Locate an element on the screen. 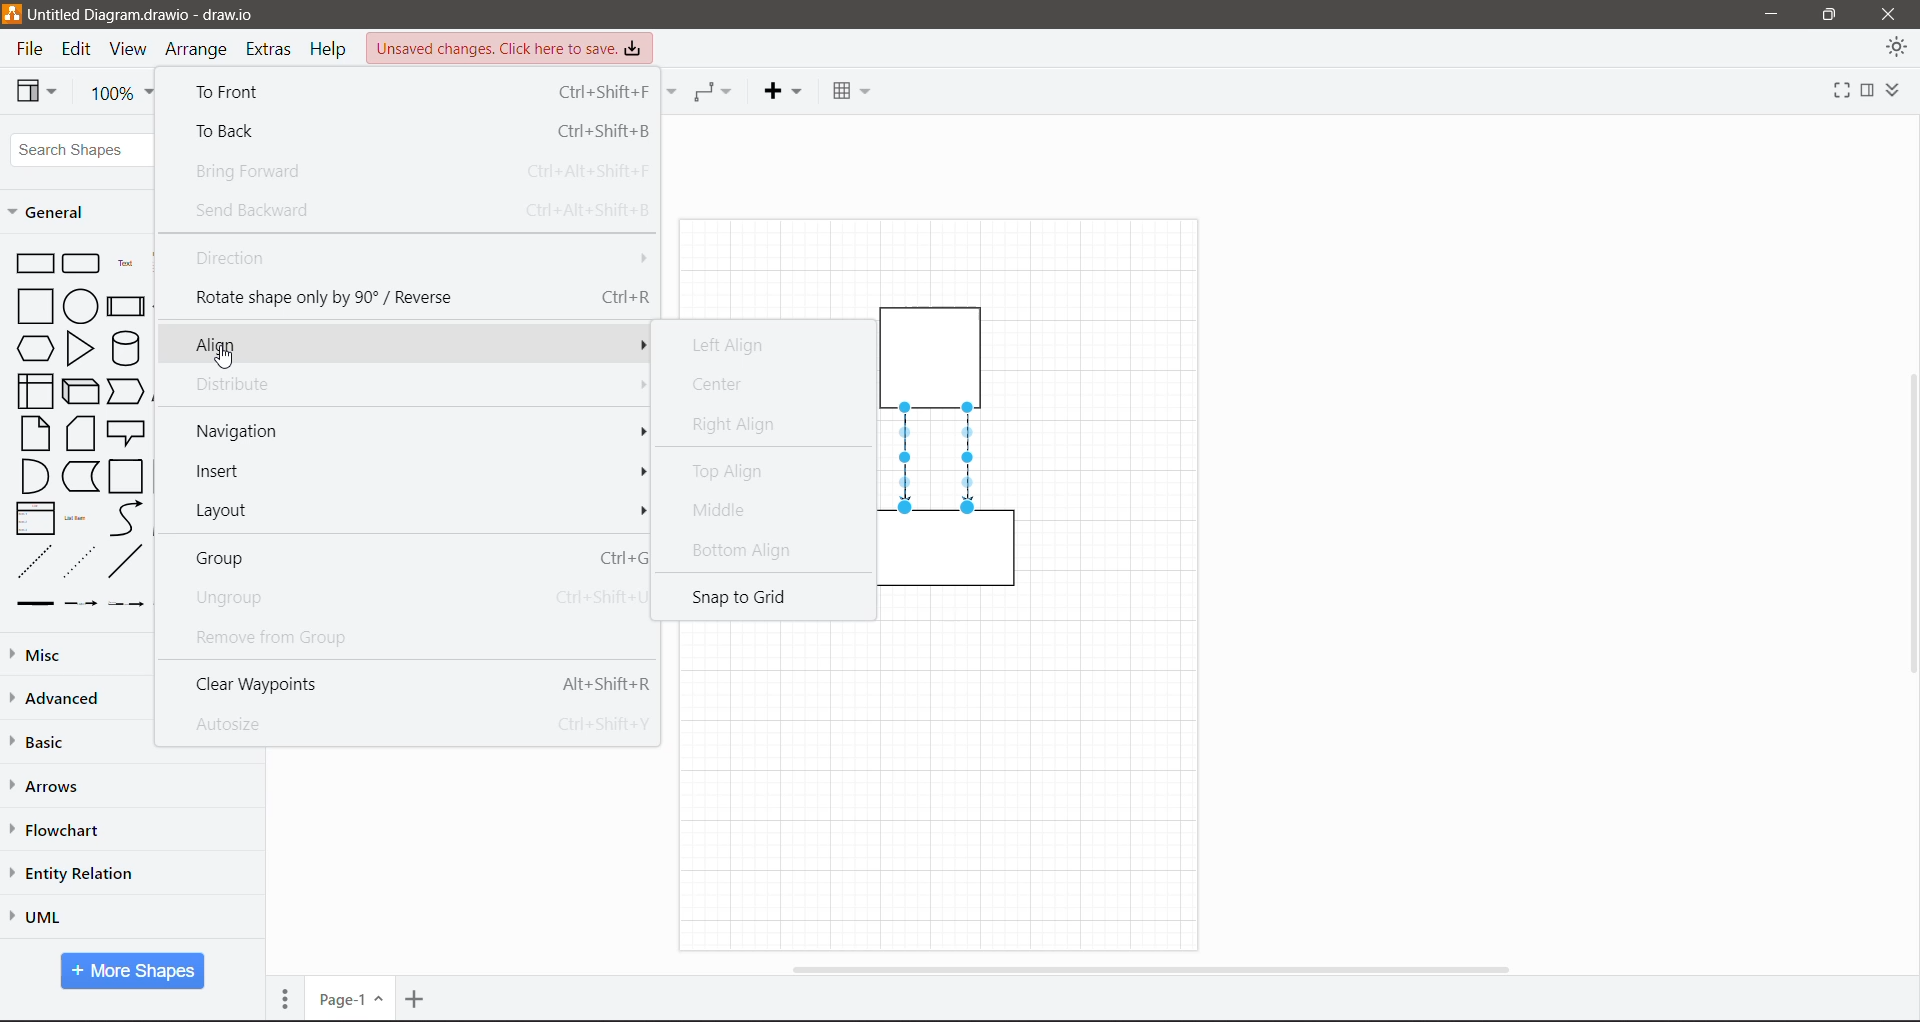 The height and width of the screenshot is (1022, 1920). Directional Connector is located at coordinates (907, 459).